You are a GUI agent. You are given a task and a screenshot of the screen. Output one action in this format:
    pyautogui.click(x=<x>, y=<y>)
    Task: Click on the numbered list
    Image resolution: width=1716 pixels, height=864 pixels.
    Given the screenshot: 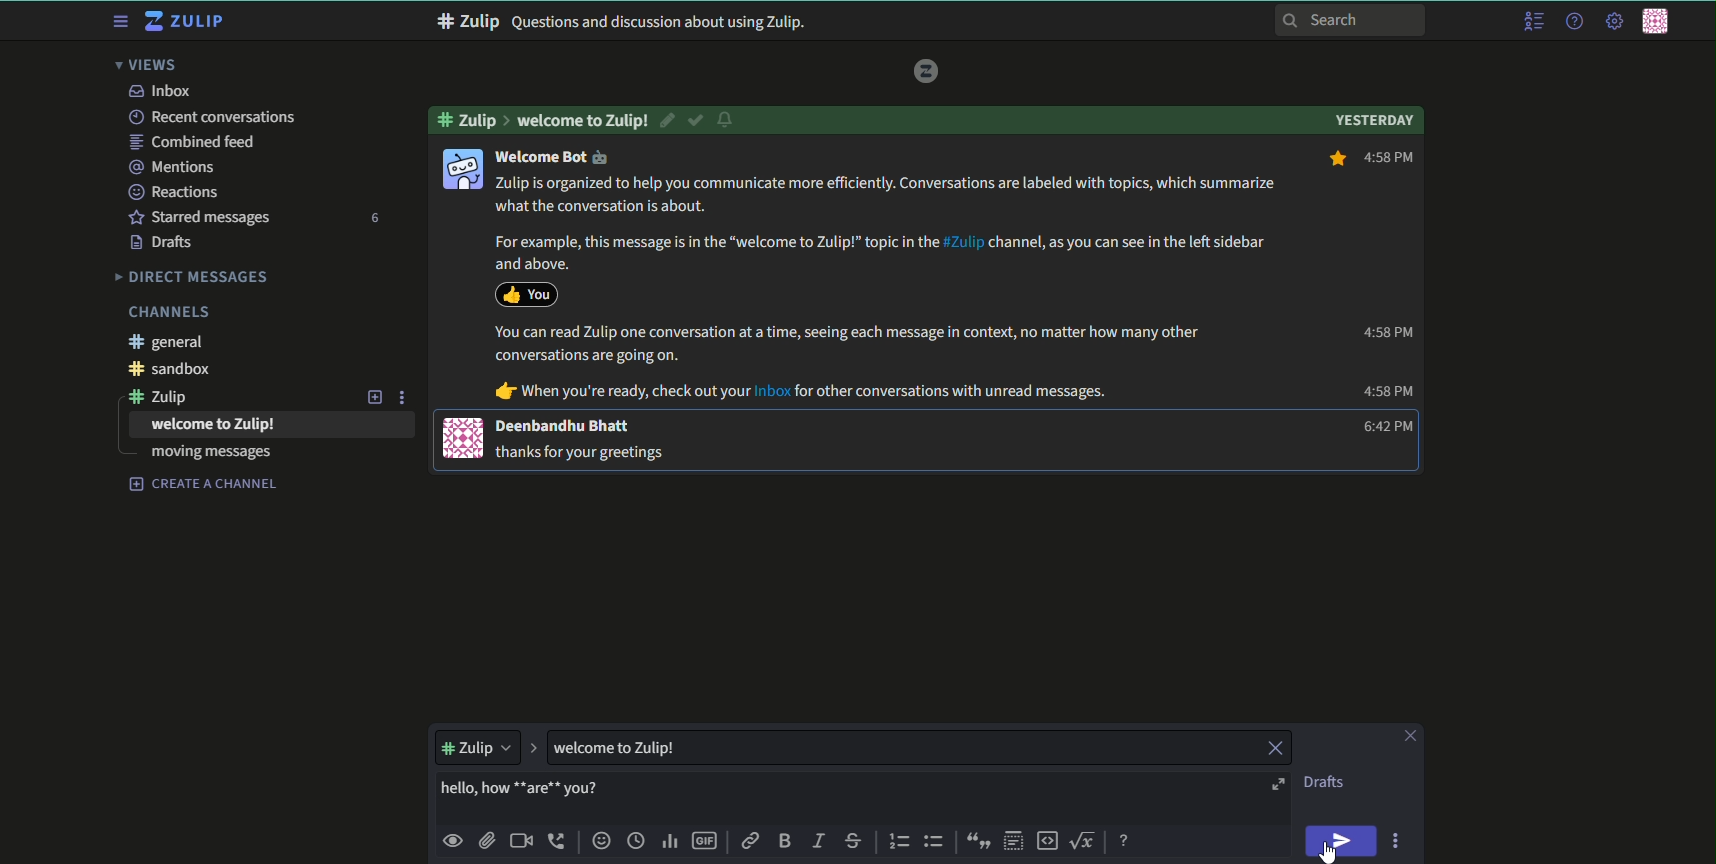 What is the action you would take?
    pyautogui.click(x=900, y=841)
    